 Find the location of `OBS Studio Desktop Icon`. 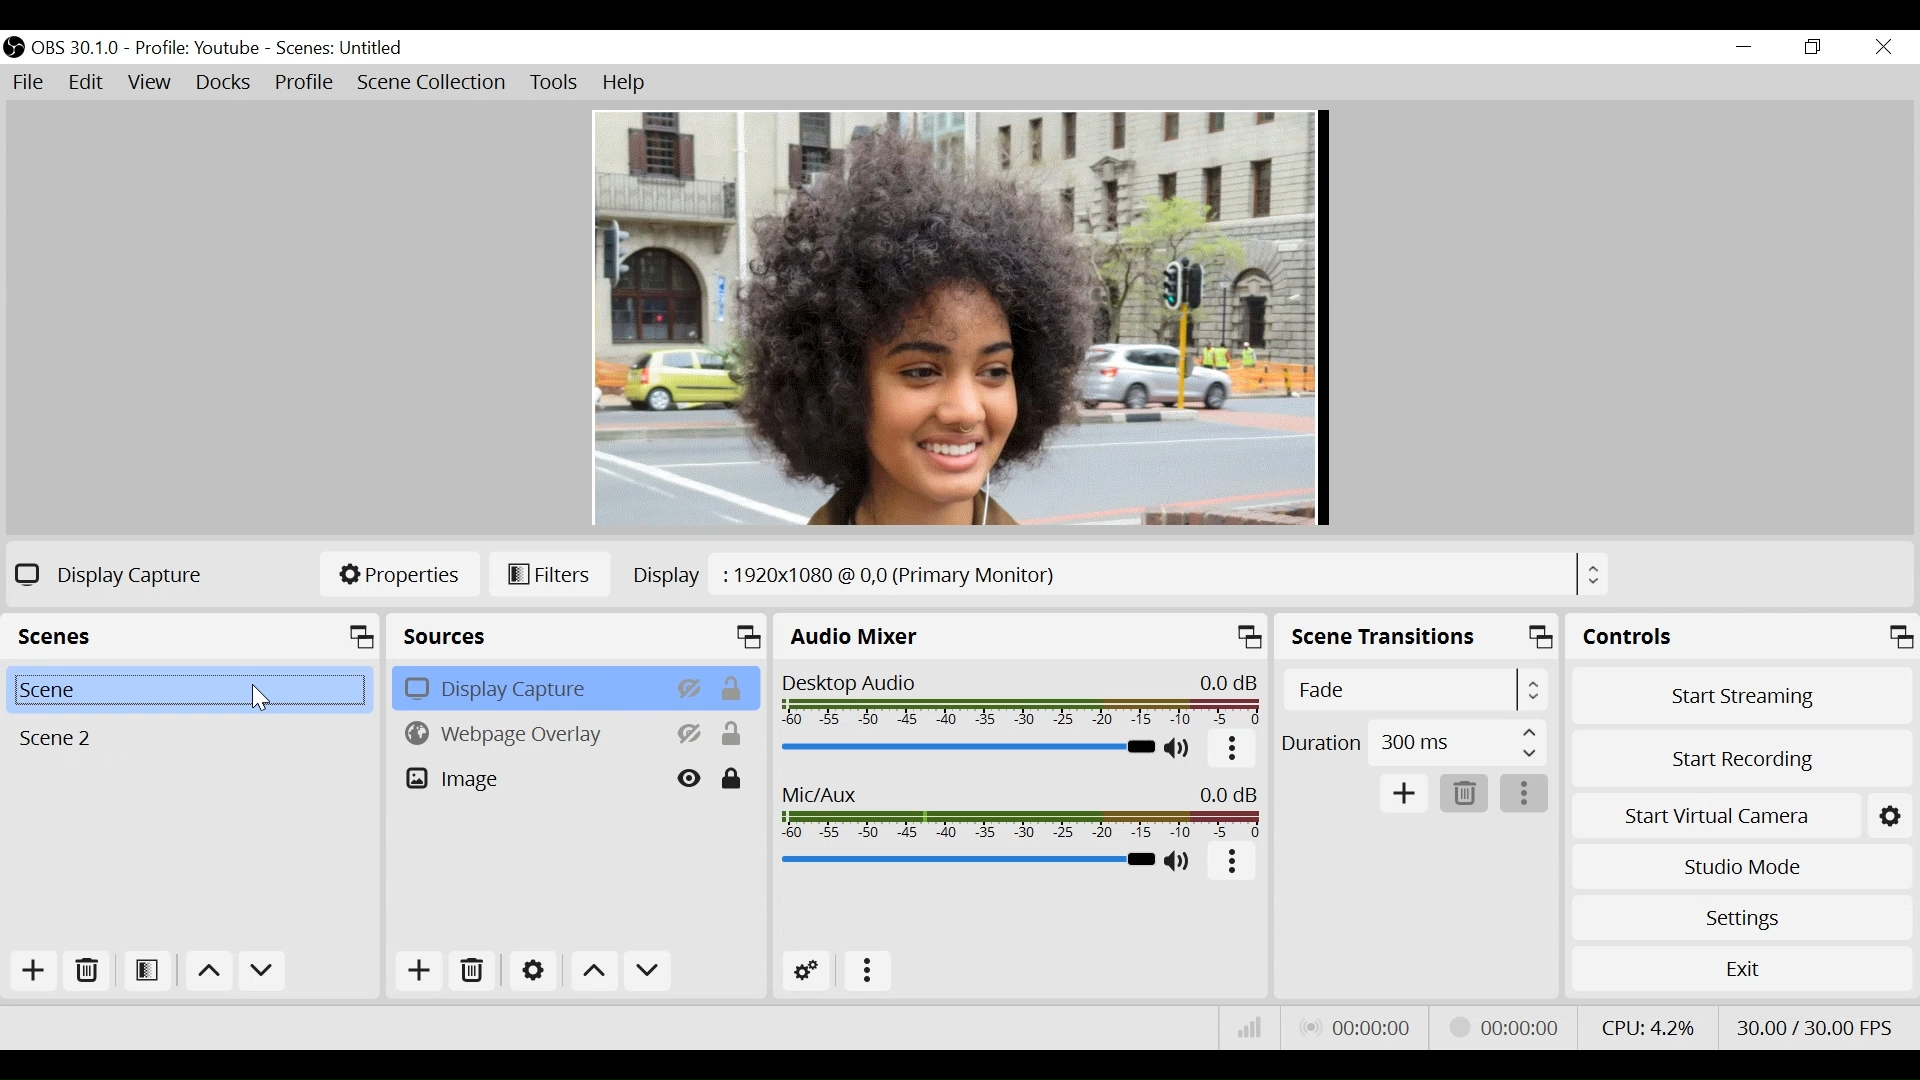

OBS Studio Desktop Icon is located at coordinates (14, 49).